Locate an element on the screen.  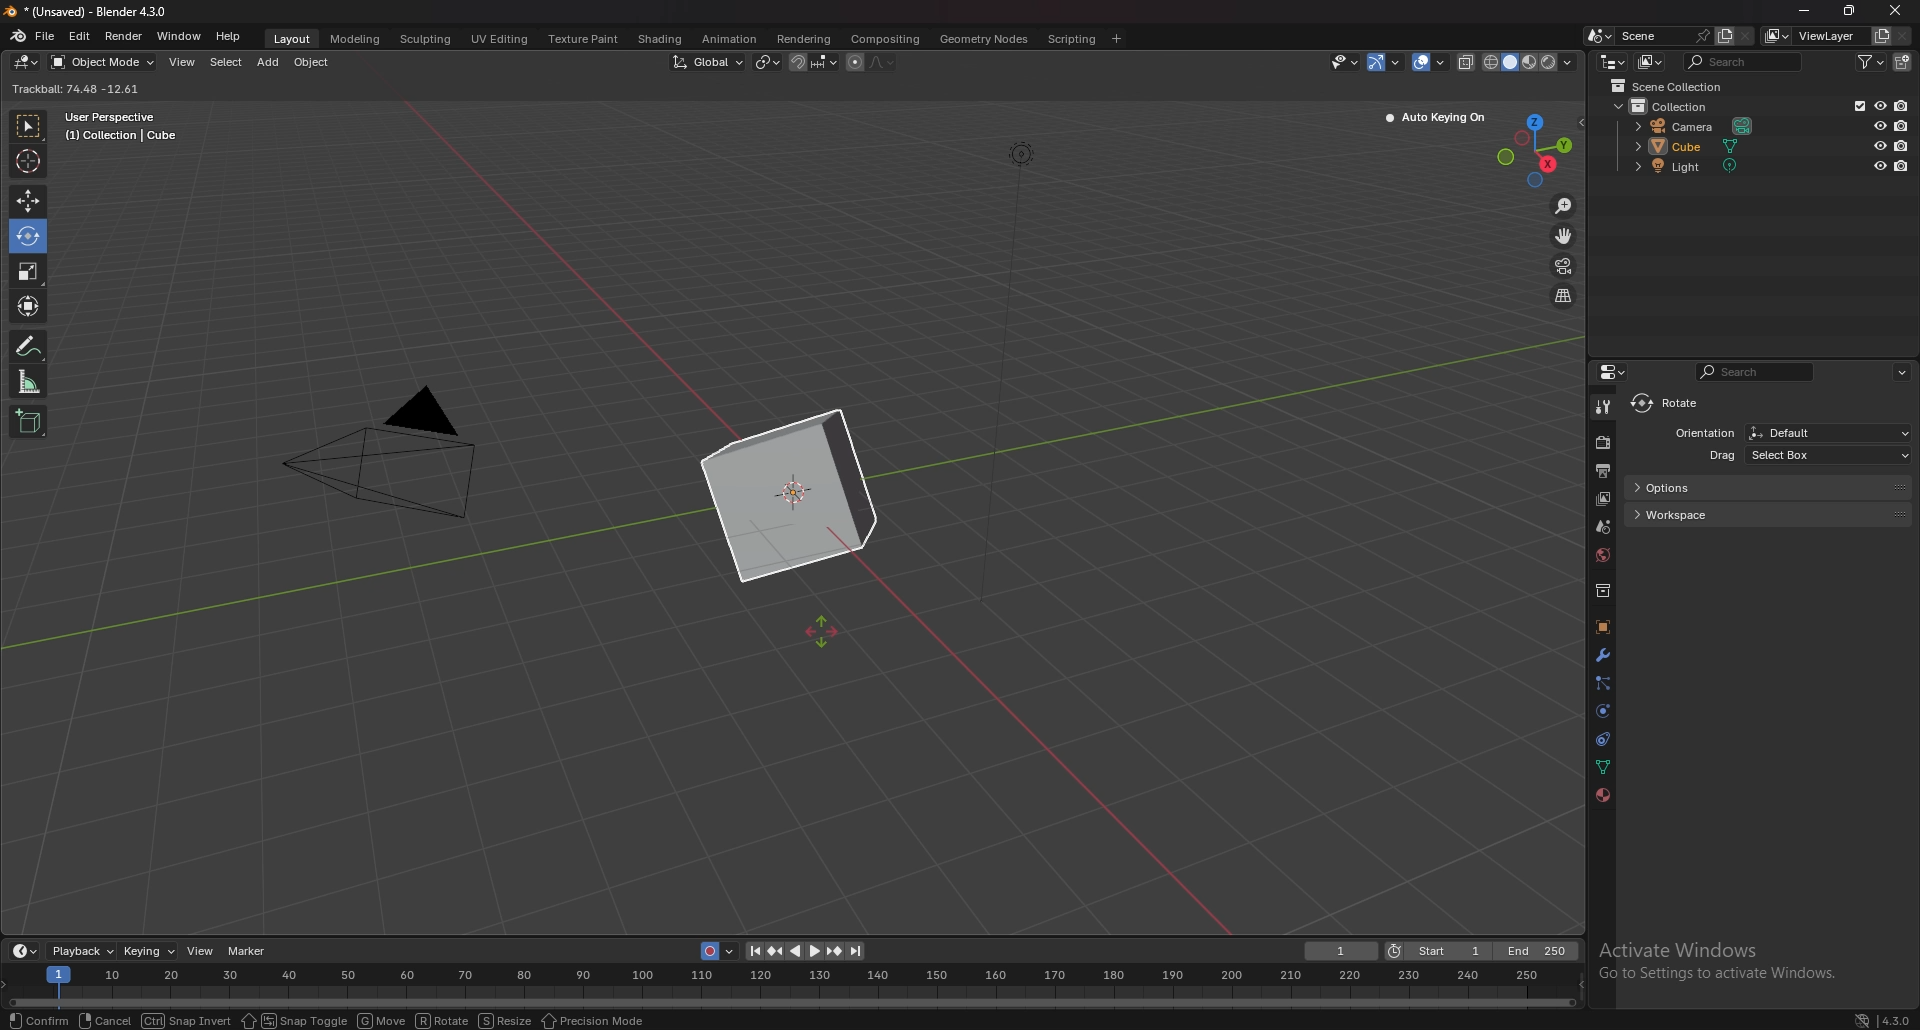
scripting is located at coordinates (1072, 38).